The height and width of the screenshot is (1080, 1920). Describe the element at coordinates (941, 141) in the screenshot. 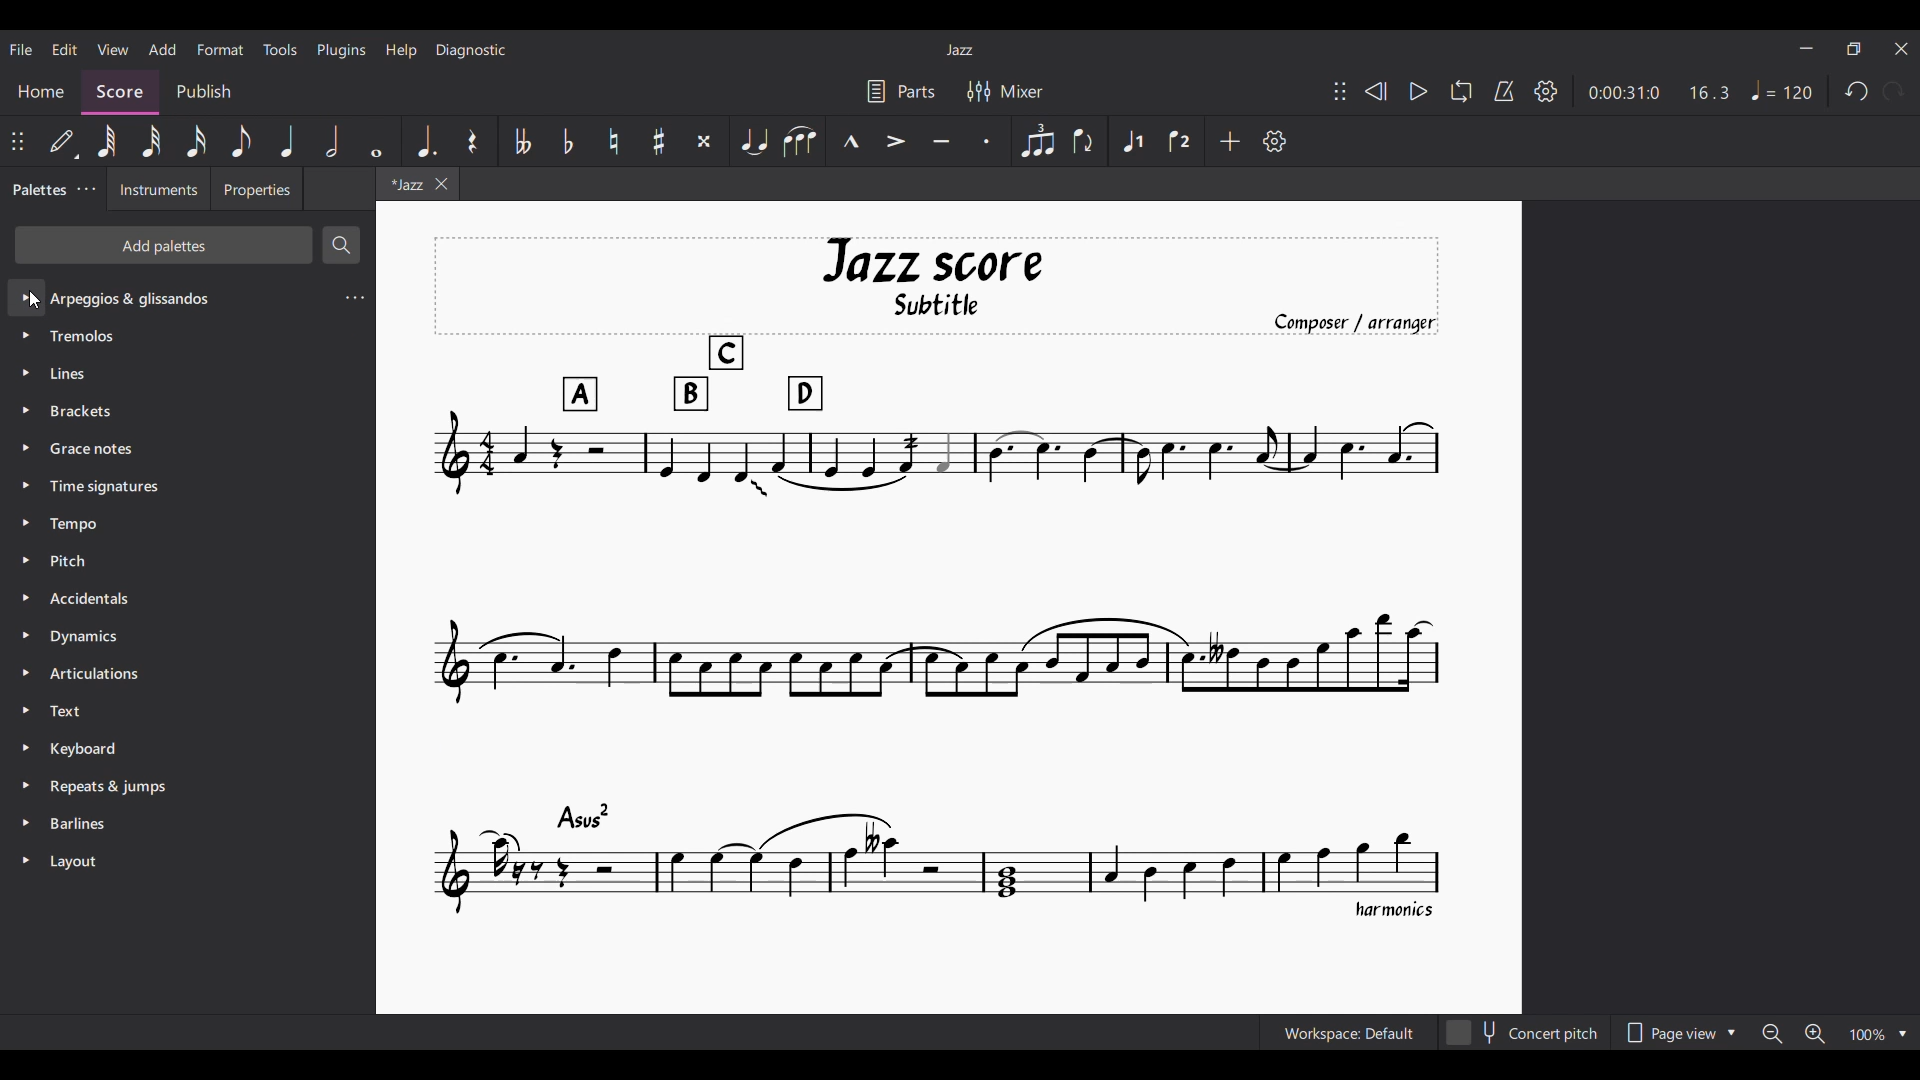

I see `Tenuto` at that location.